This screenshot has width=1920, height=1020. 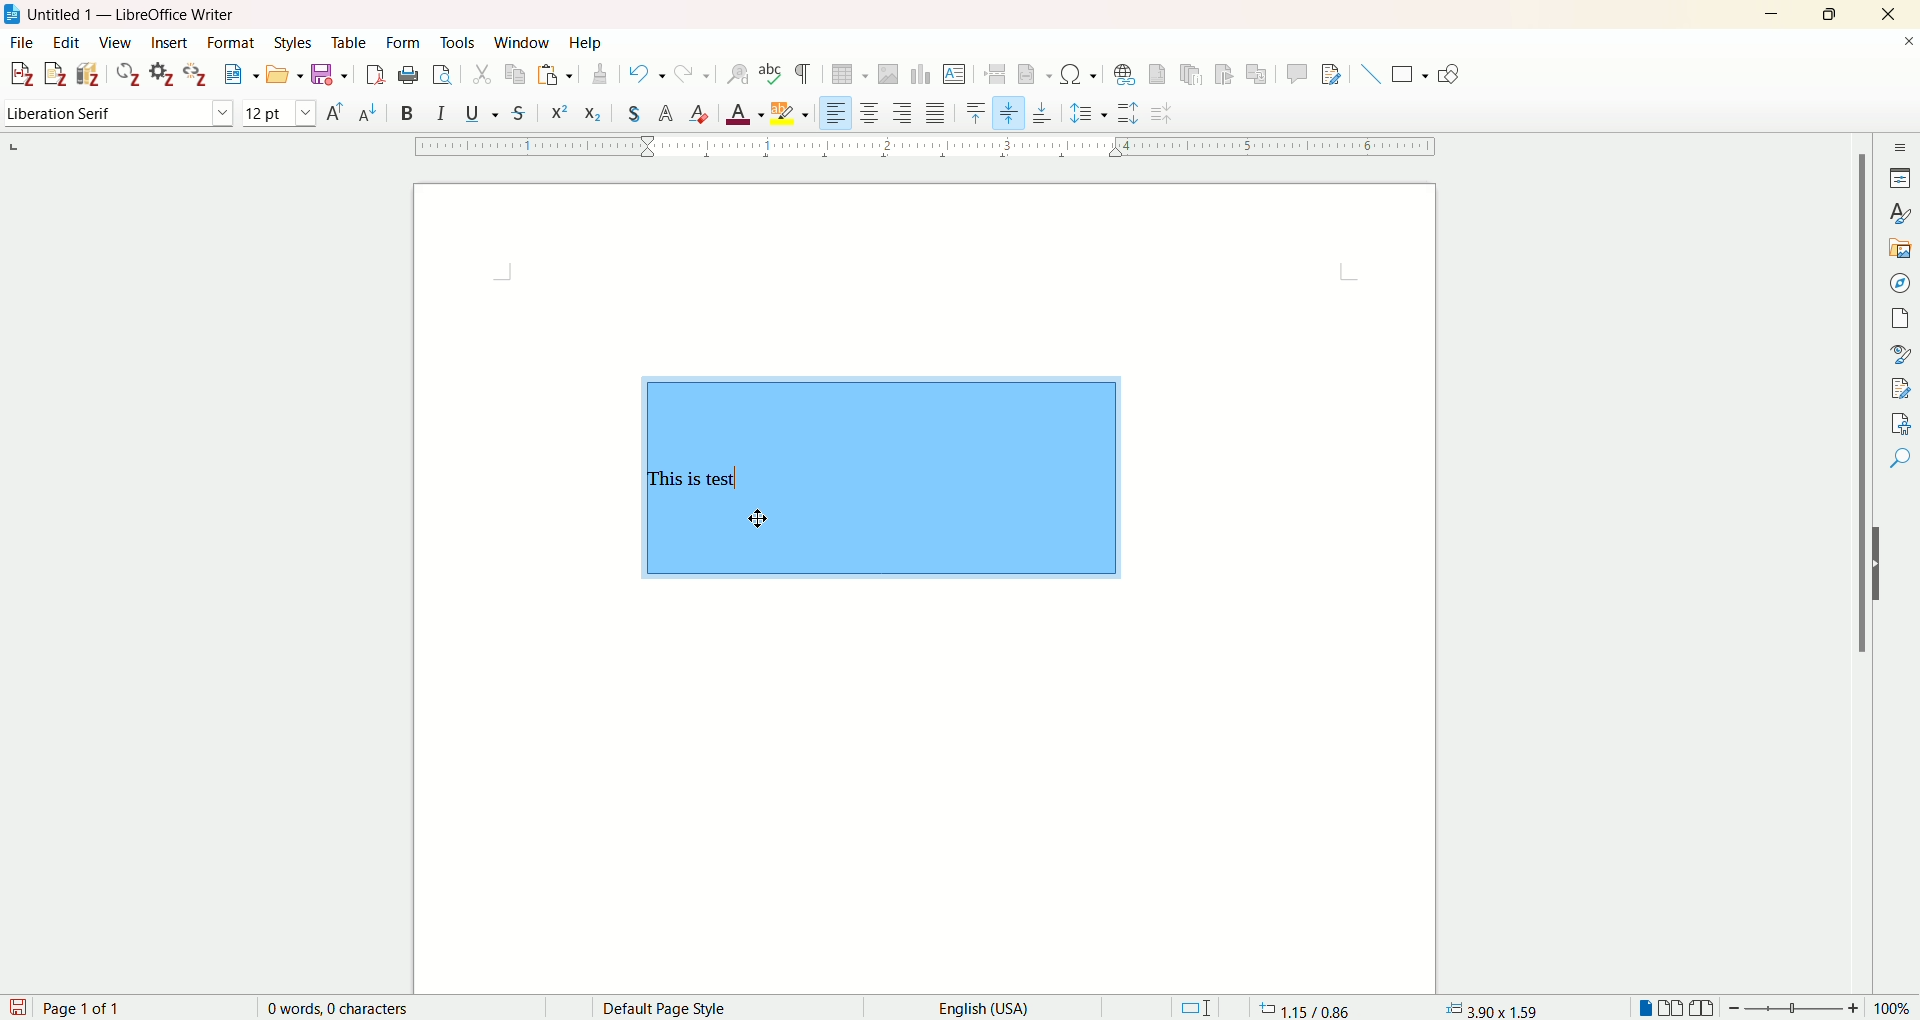 What do you see at coordinates (150, 13) in the screenshot?
I see `Untitled 1 - LibreOffice Writer` at bounding box center [150, 13].